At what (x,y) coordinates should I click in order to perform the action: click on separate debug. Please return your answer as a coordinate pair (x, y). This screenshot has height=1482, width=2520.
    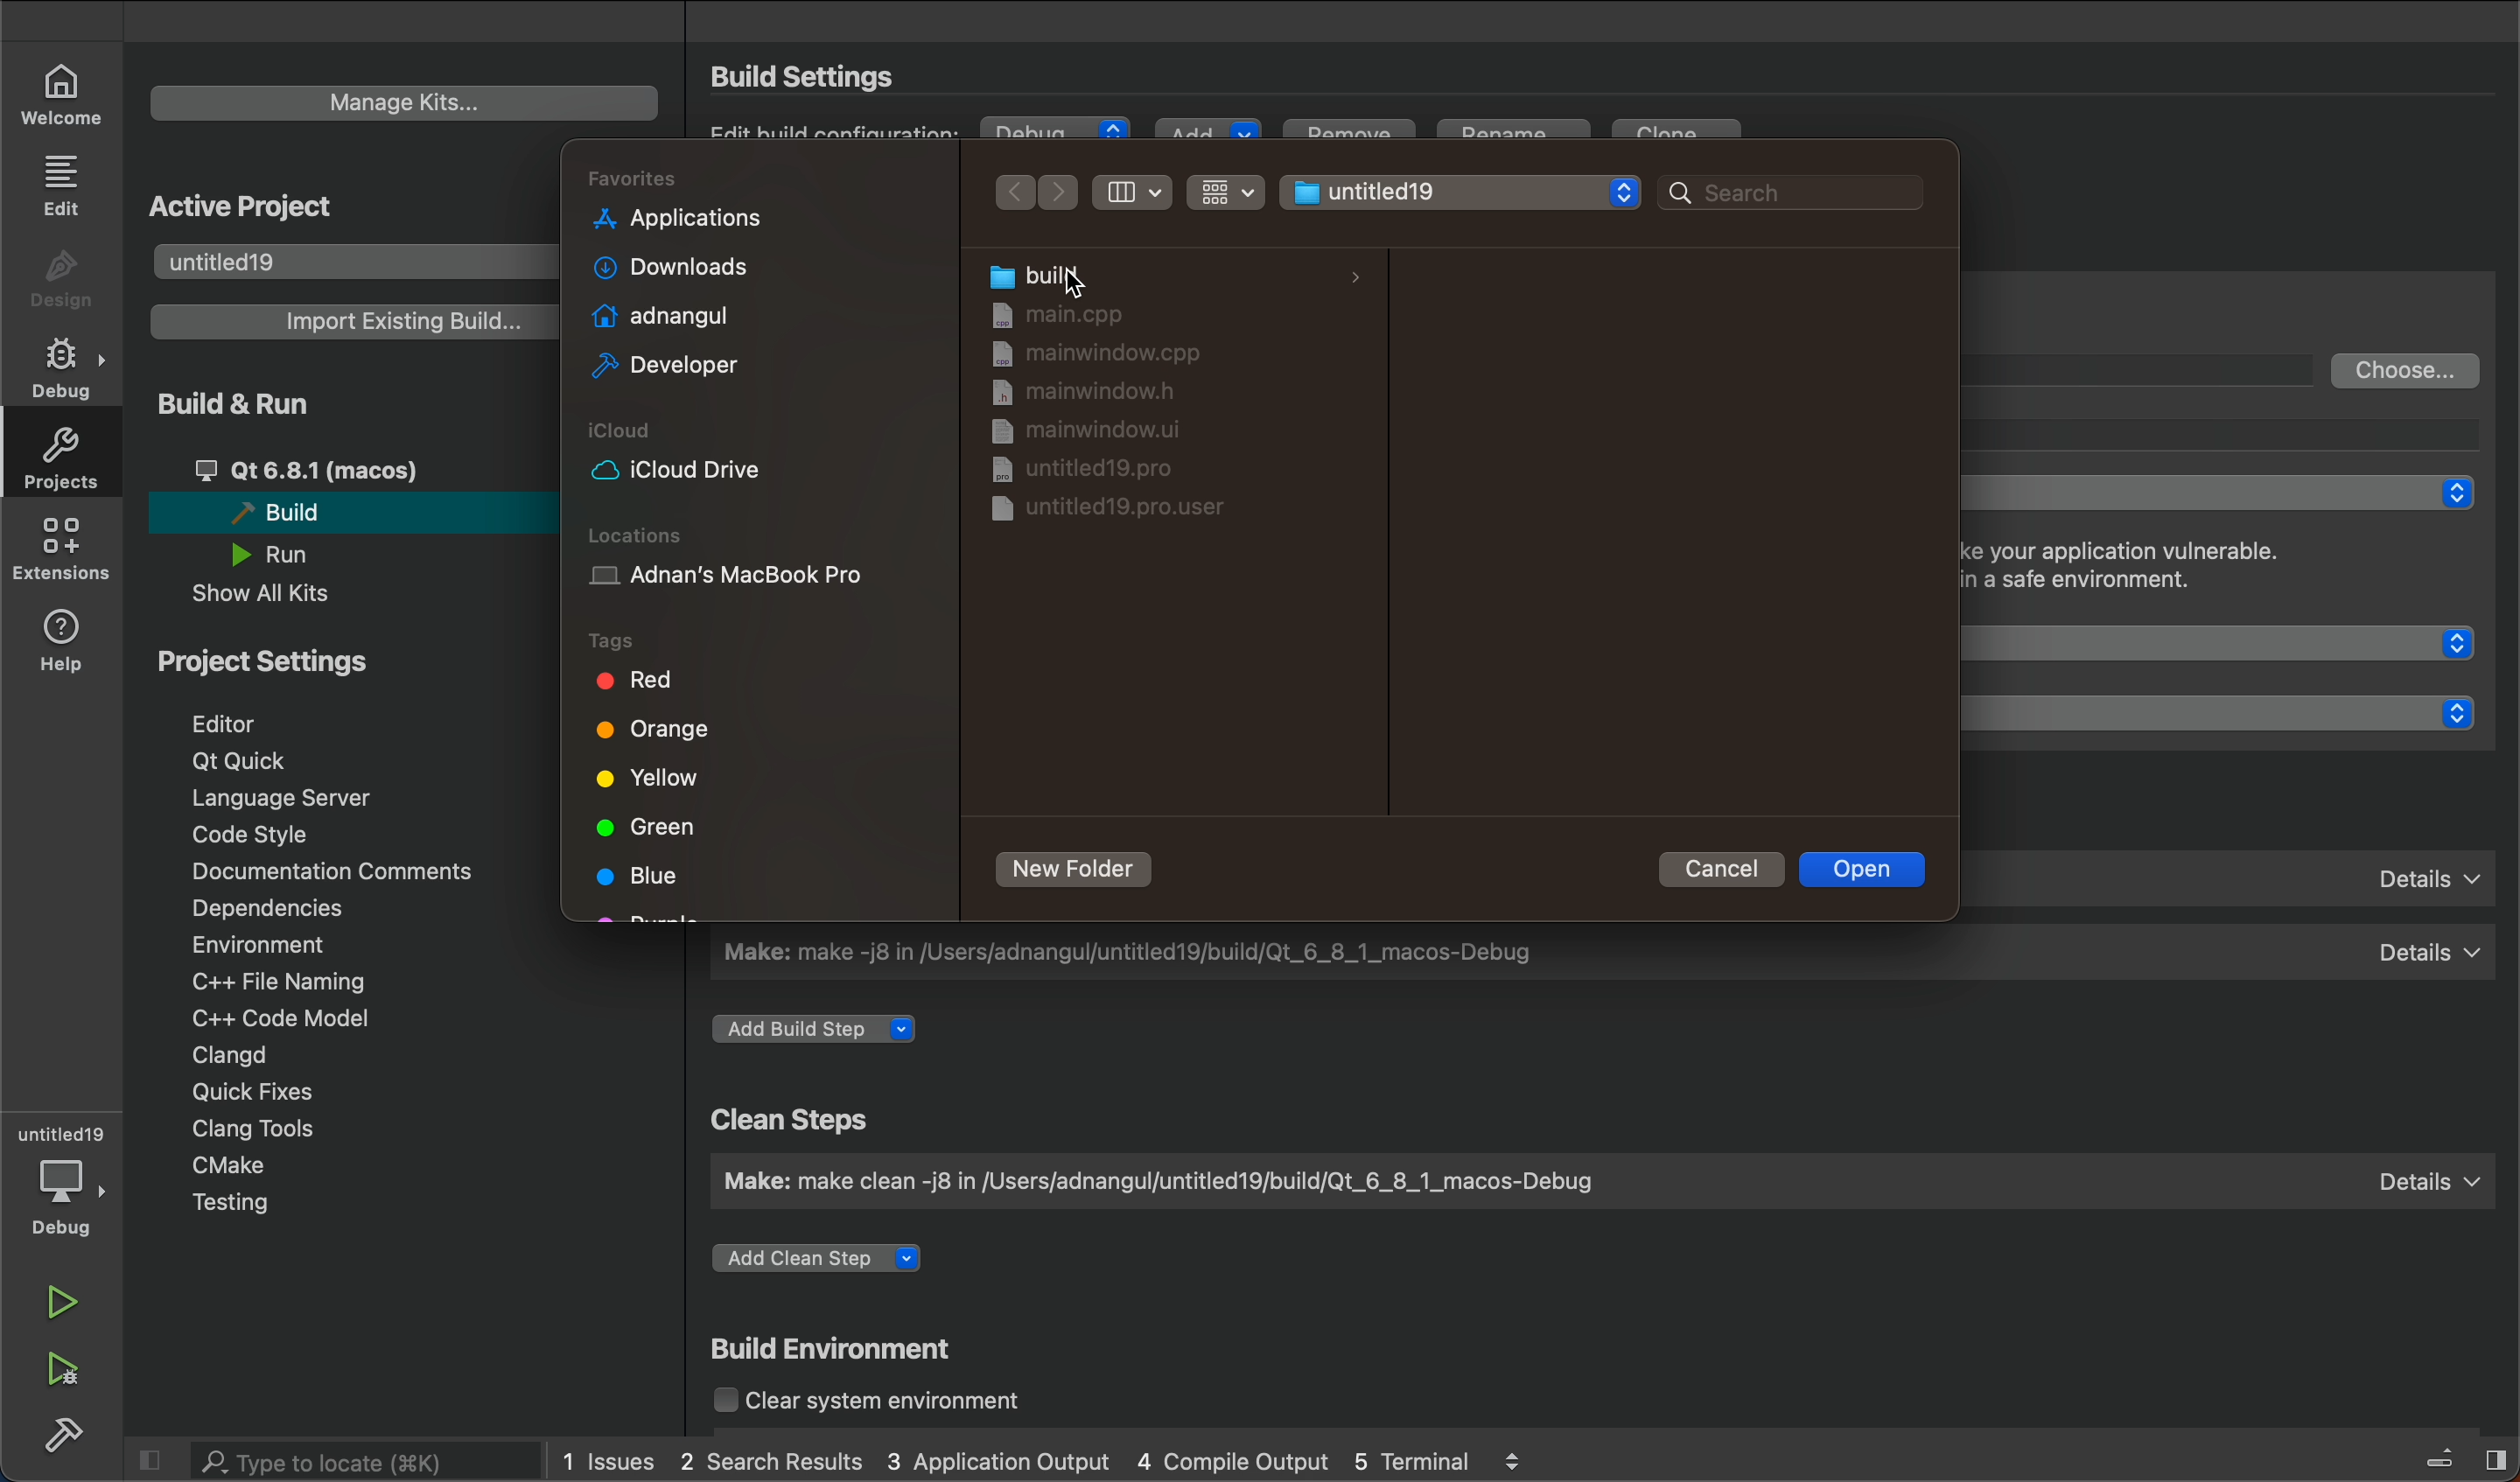
    Looking at the image, I should click on (2228, 493).